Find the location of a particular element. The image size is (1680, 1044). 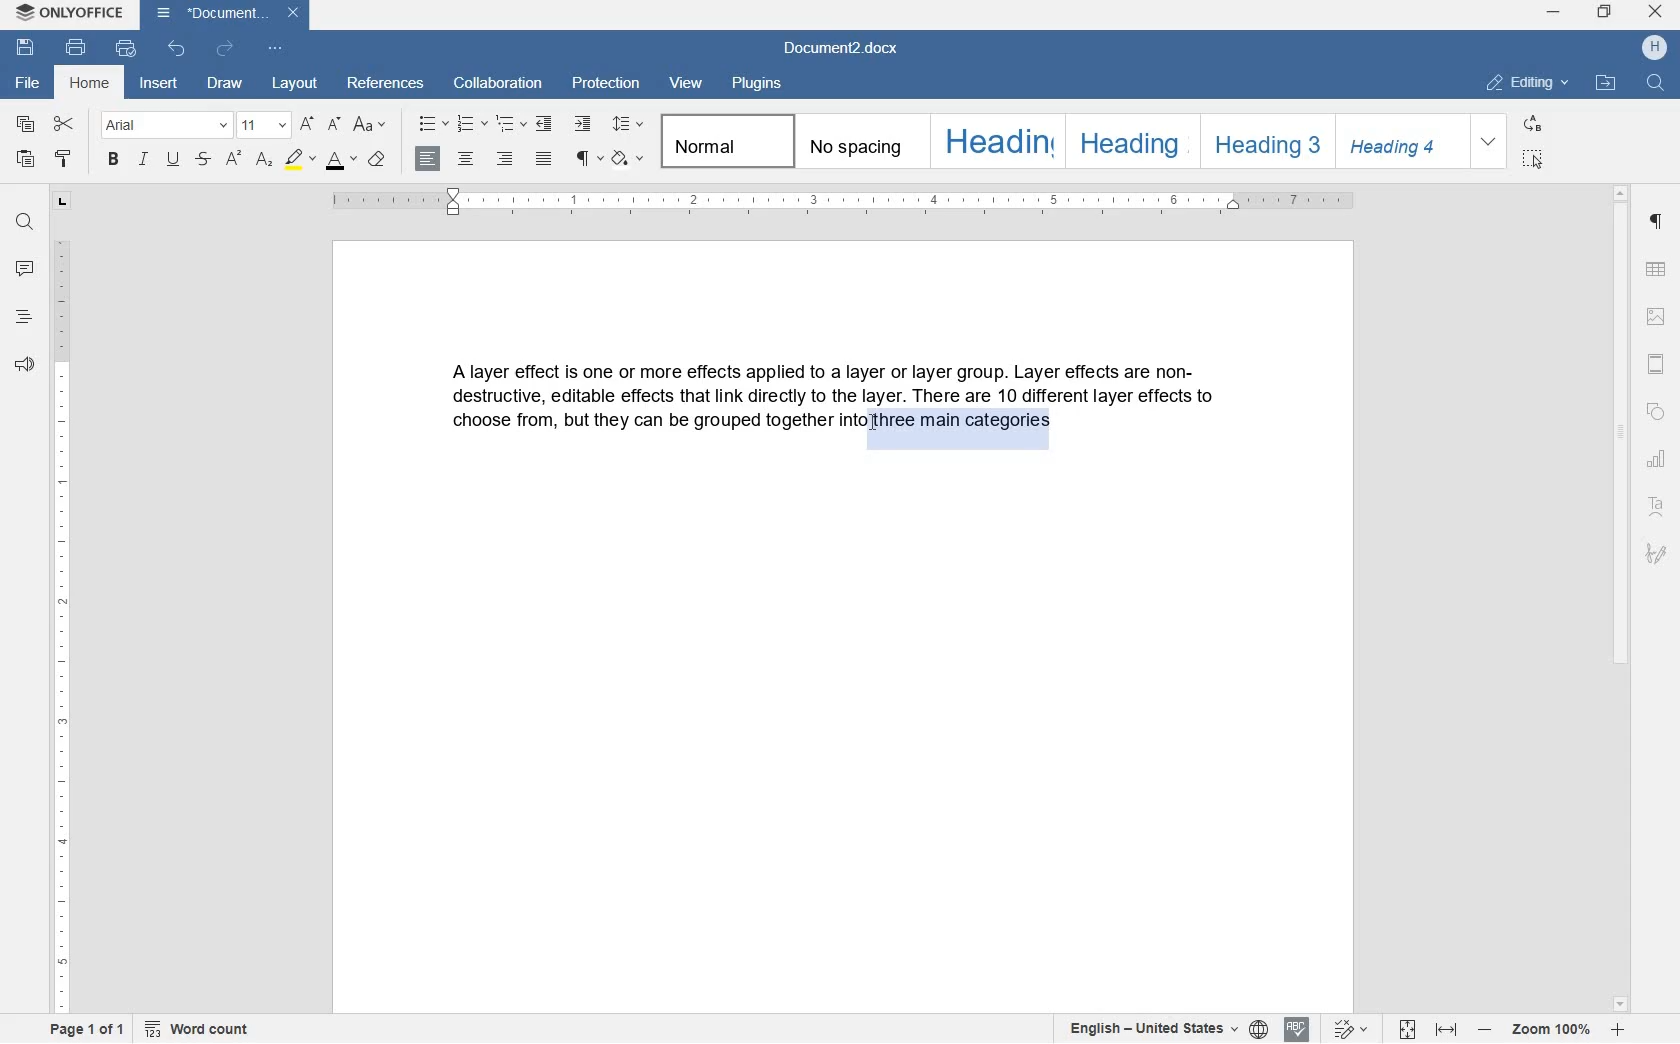

expand formatting style is located at coordinates (1489, 142).